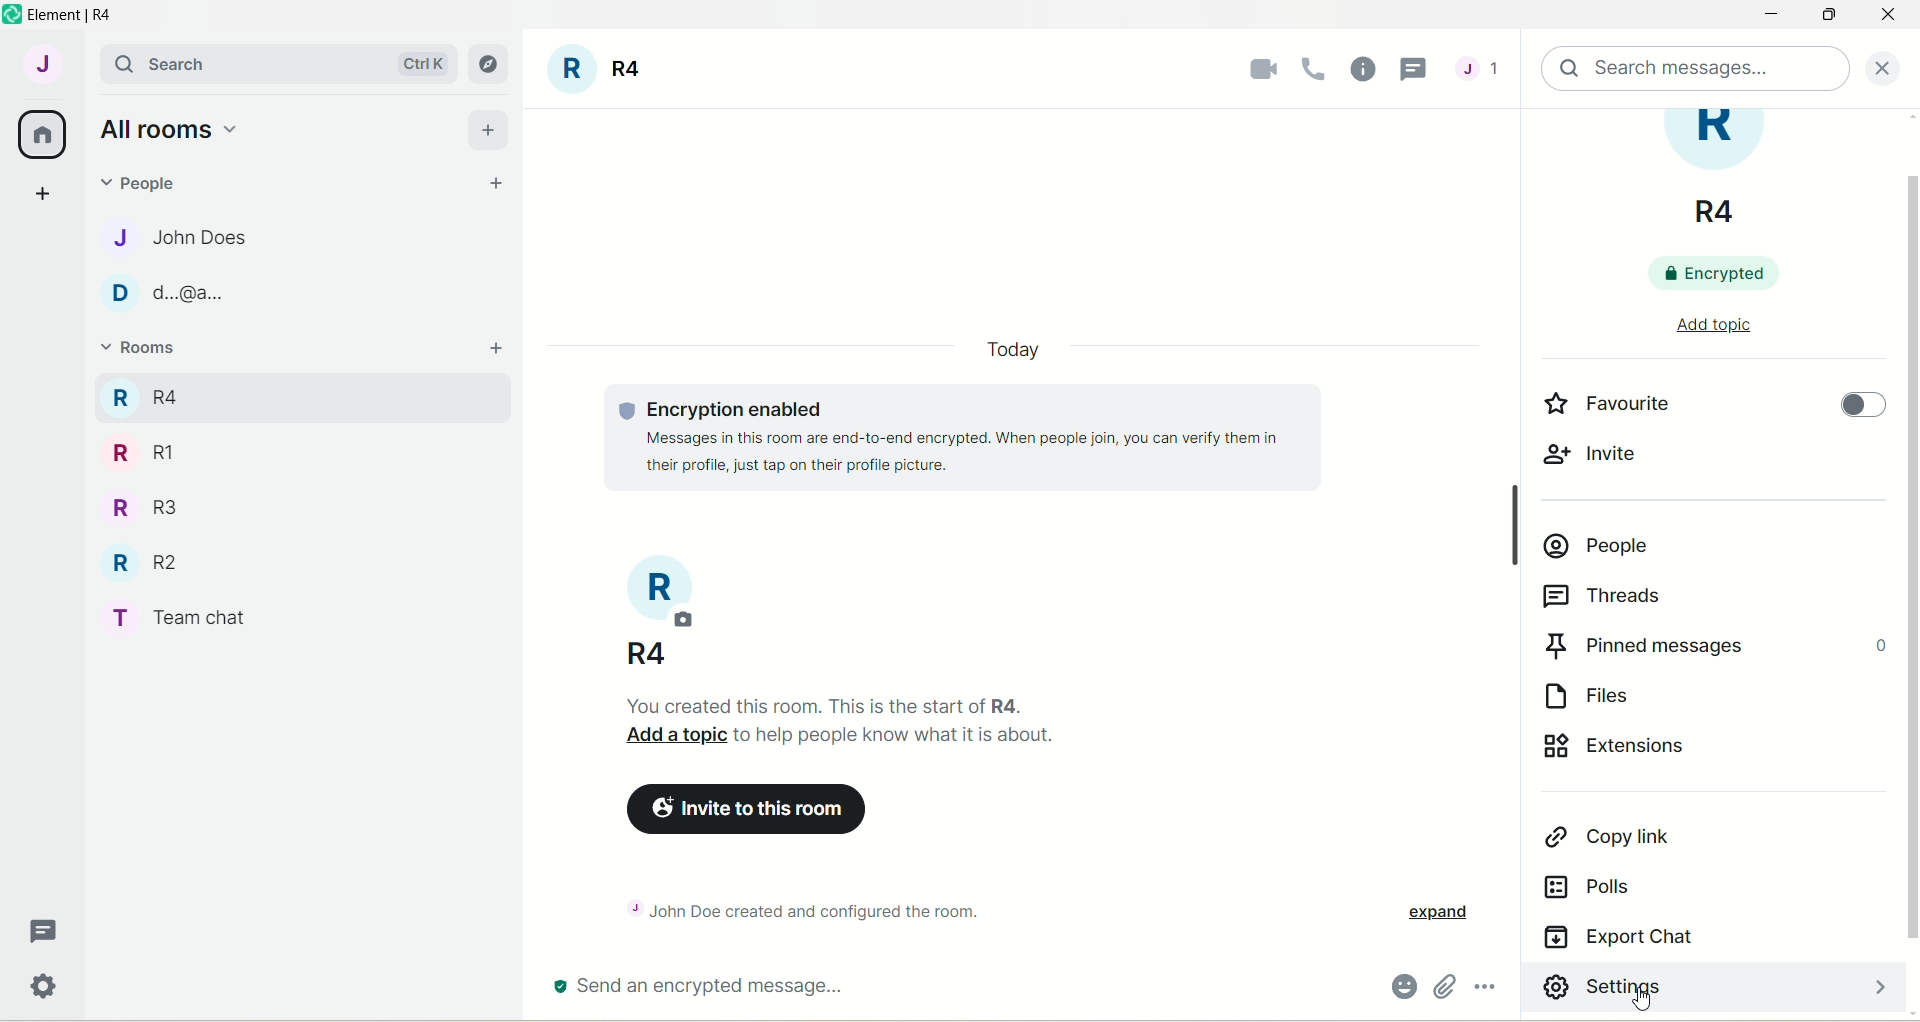 The height and width of the screenshot is (1022, 1920). I want to click on Ctrl K, so click(419, 64).